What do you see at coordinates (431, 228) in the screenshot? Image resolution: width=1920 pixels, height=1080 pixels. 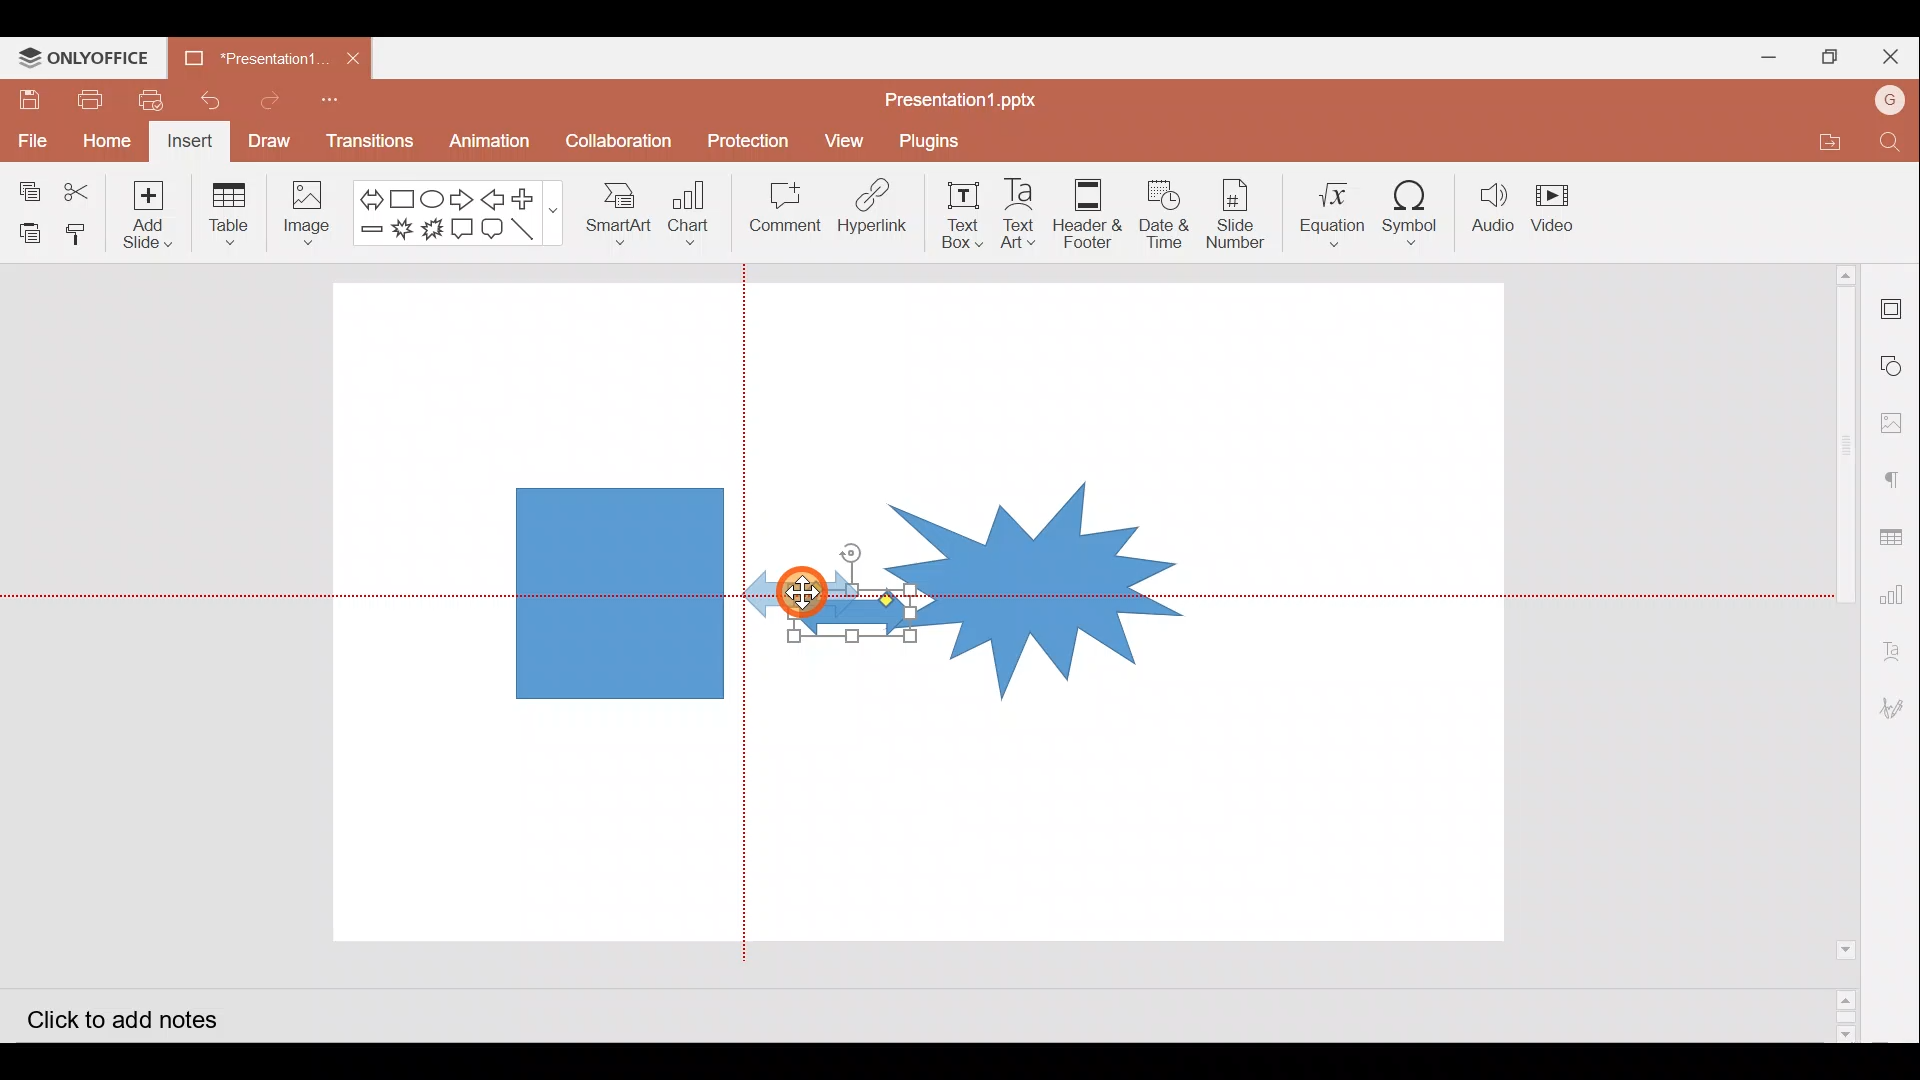 I see `Explosion 2` at bounding box center [431, 228].